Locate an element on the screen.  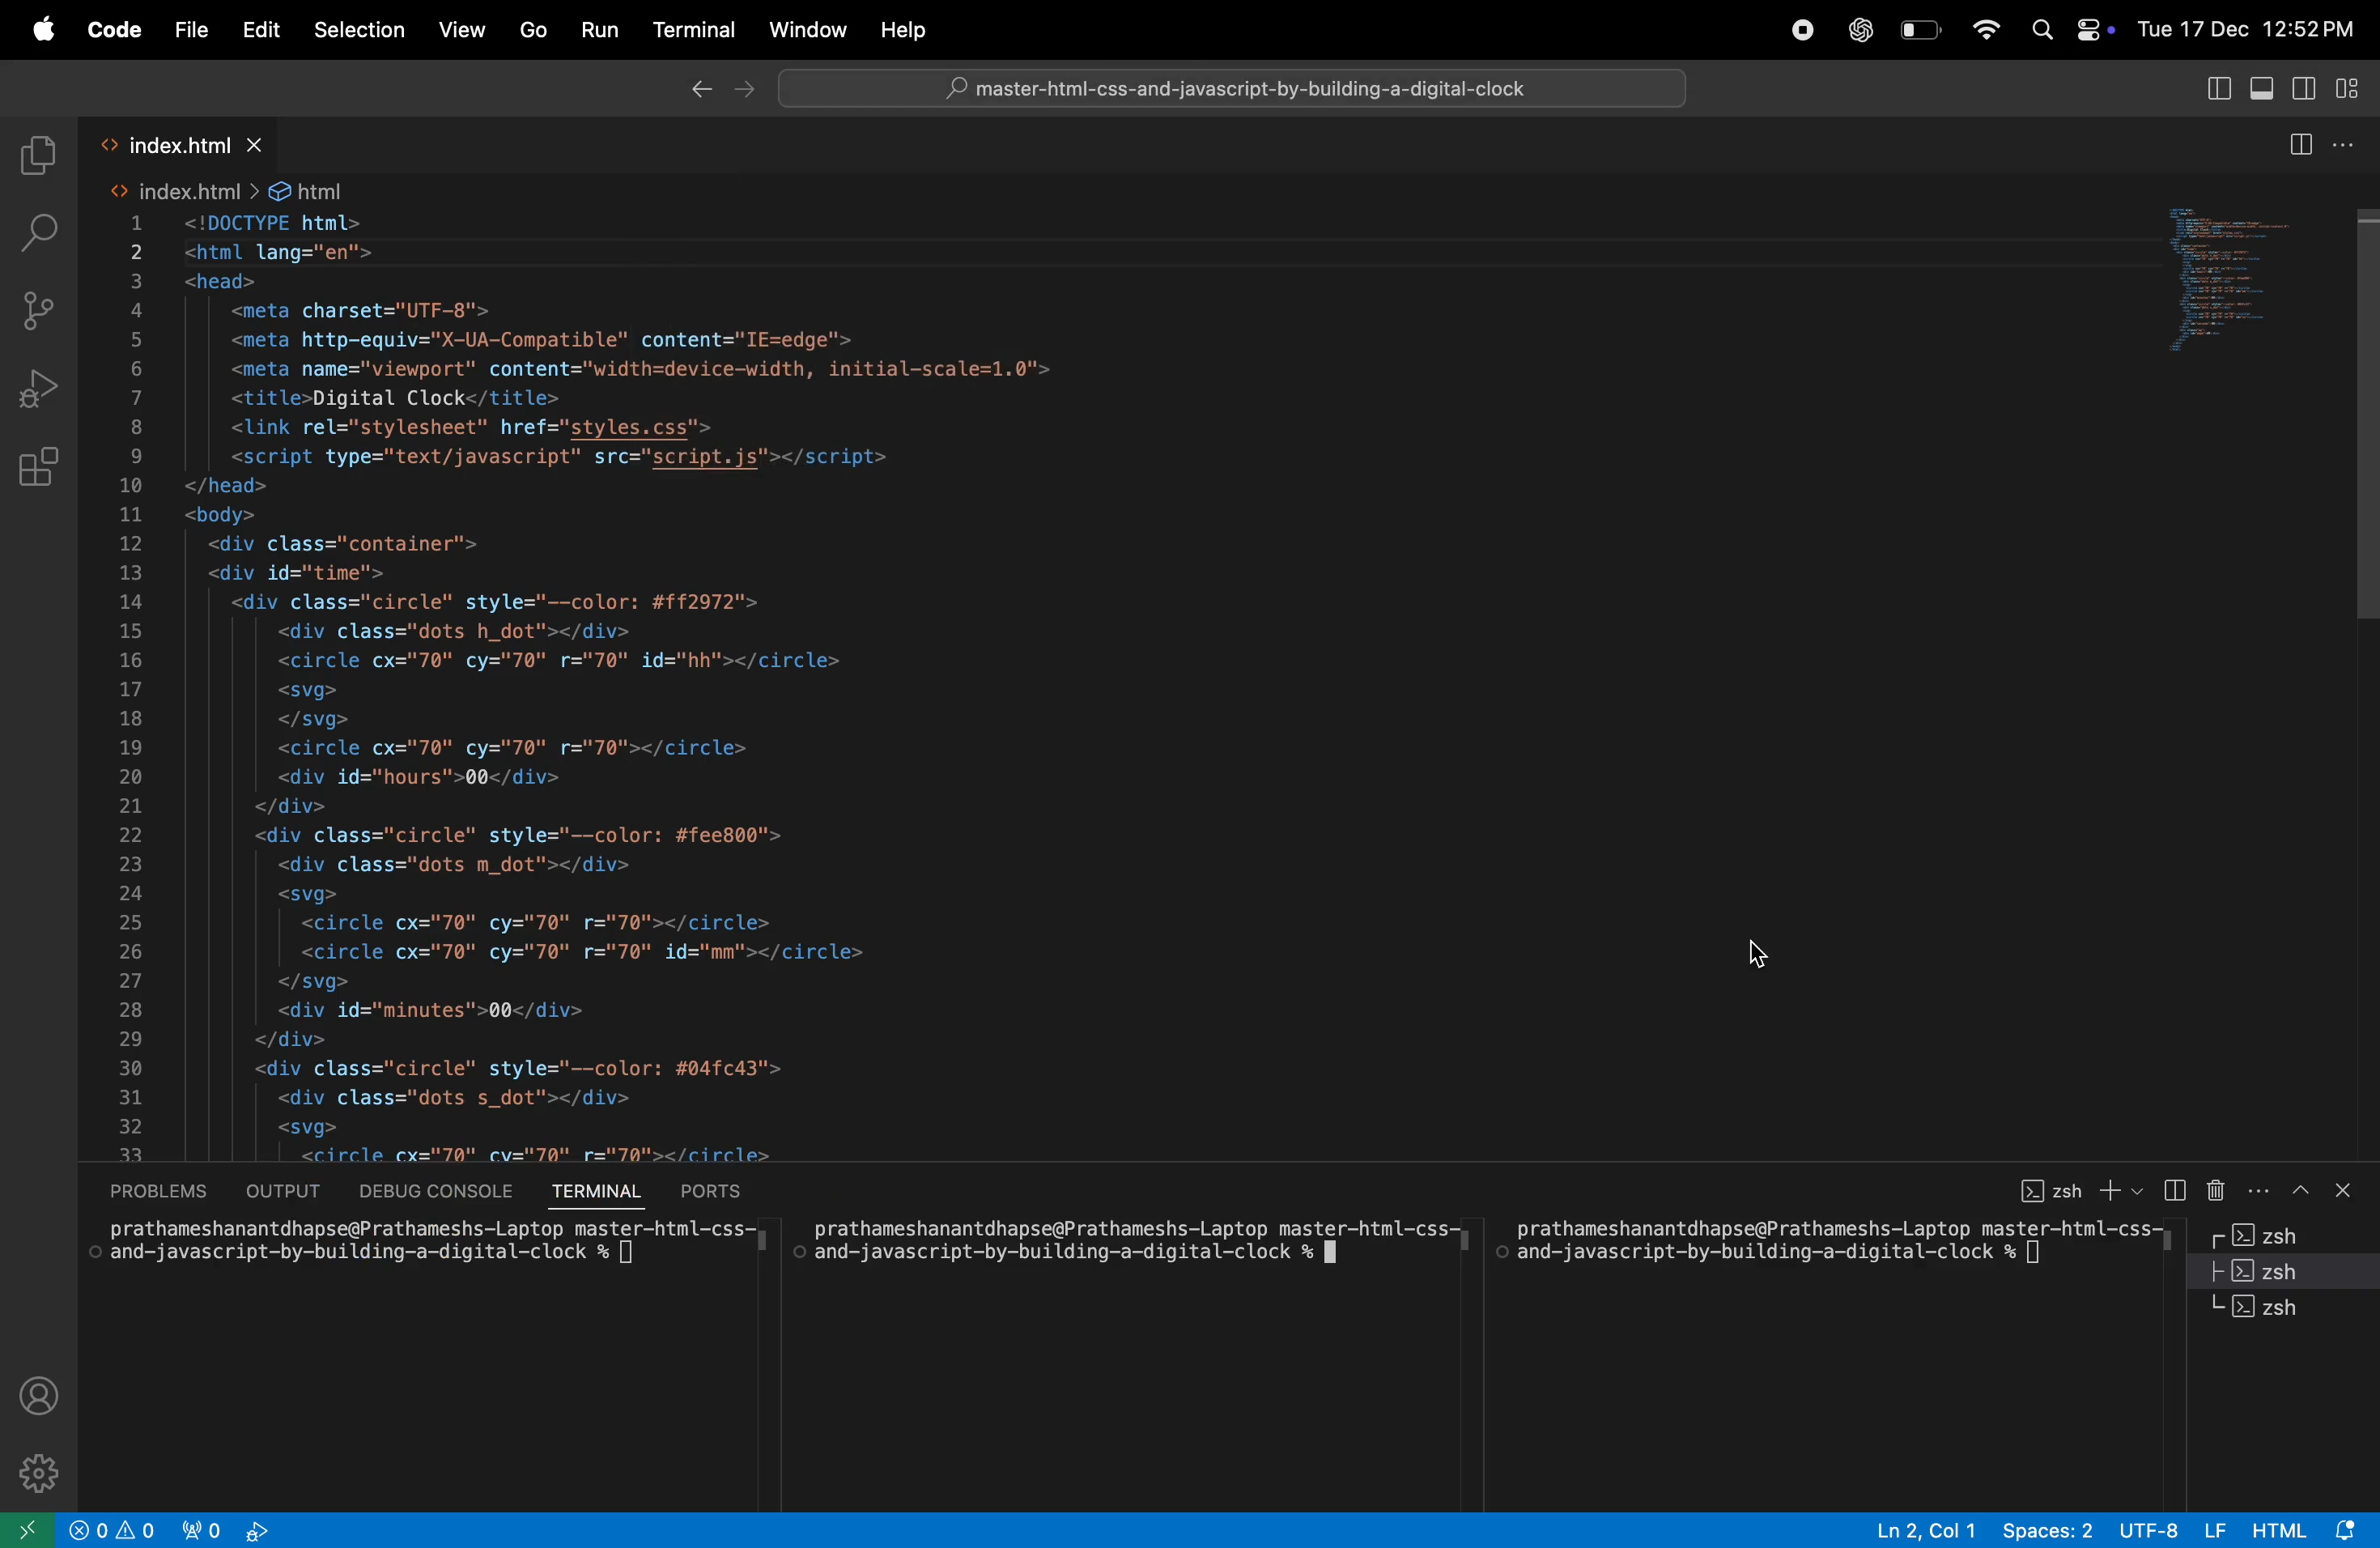
window is located at coordinates (808, 28).